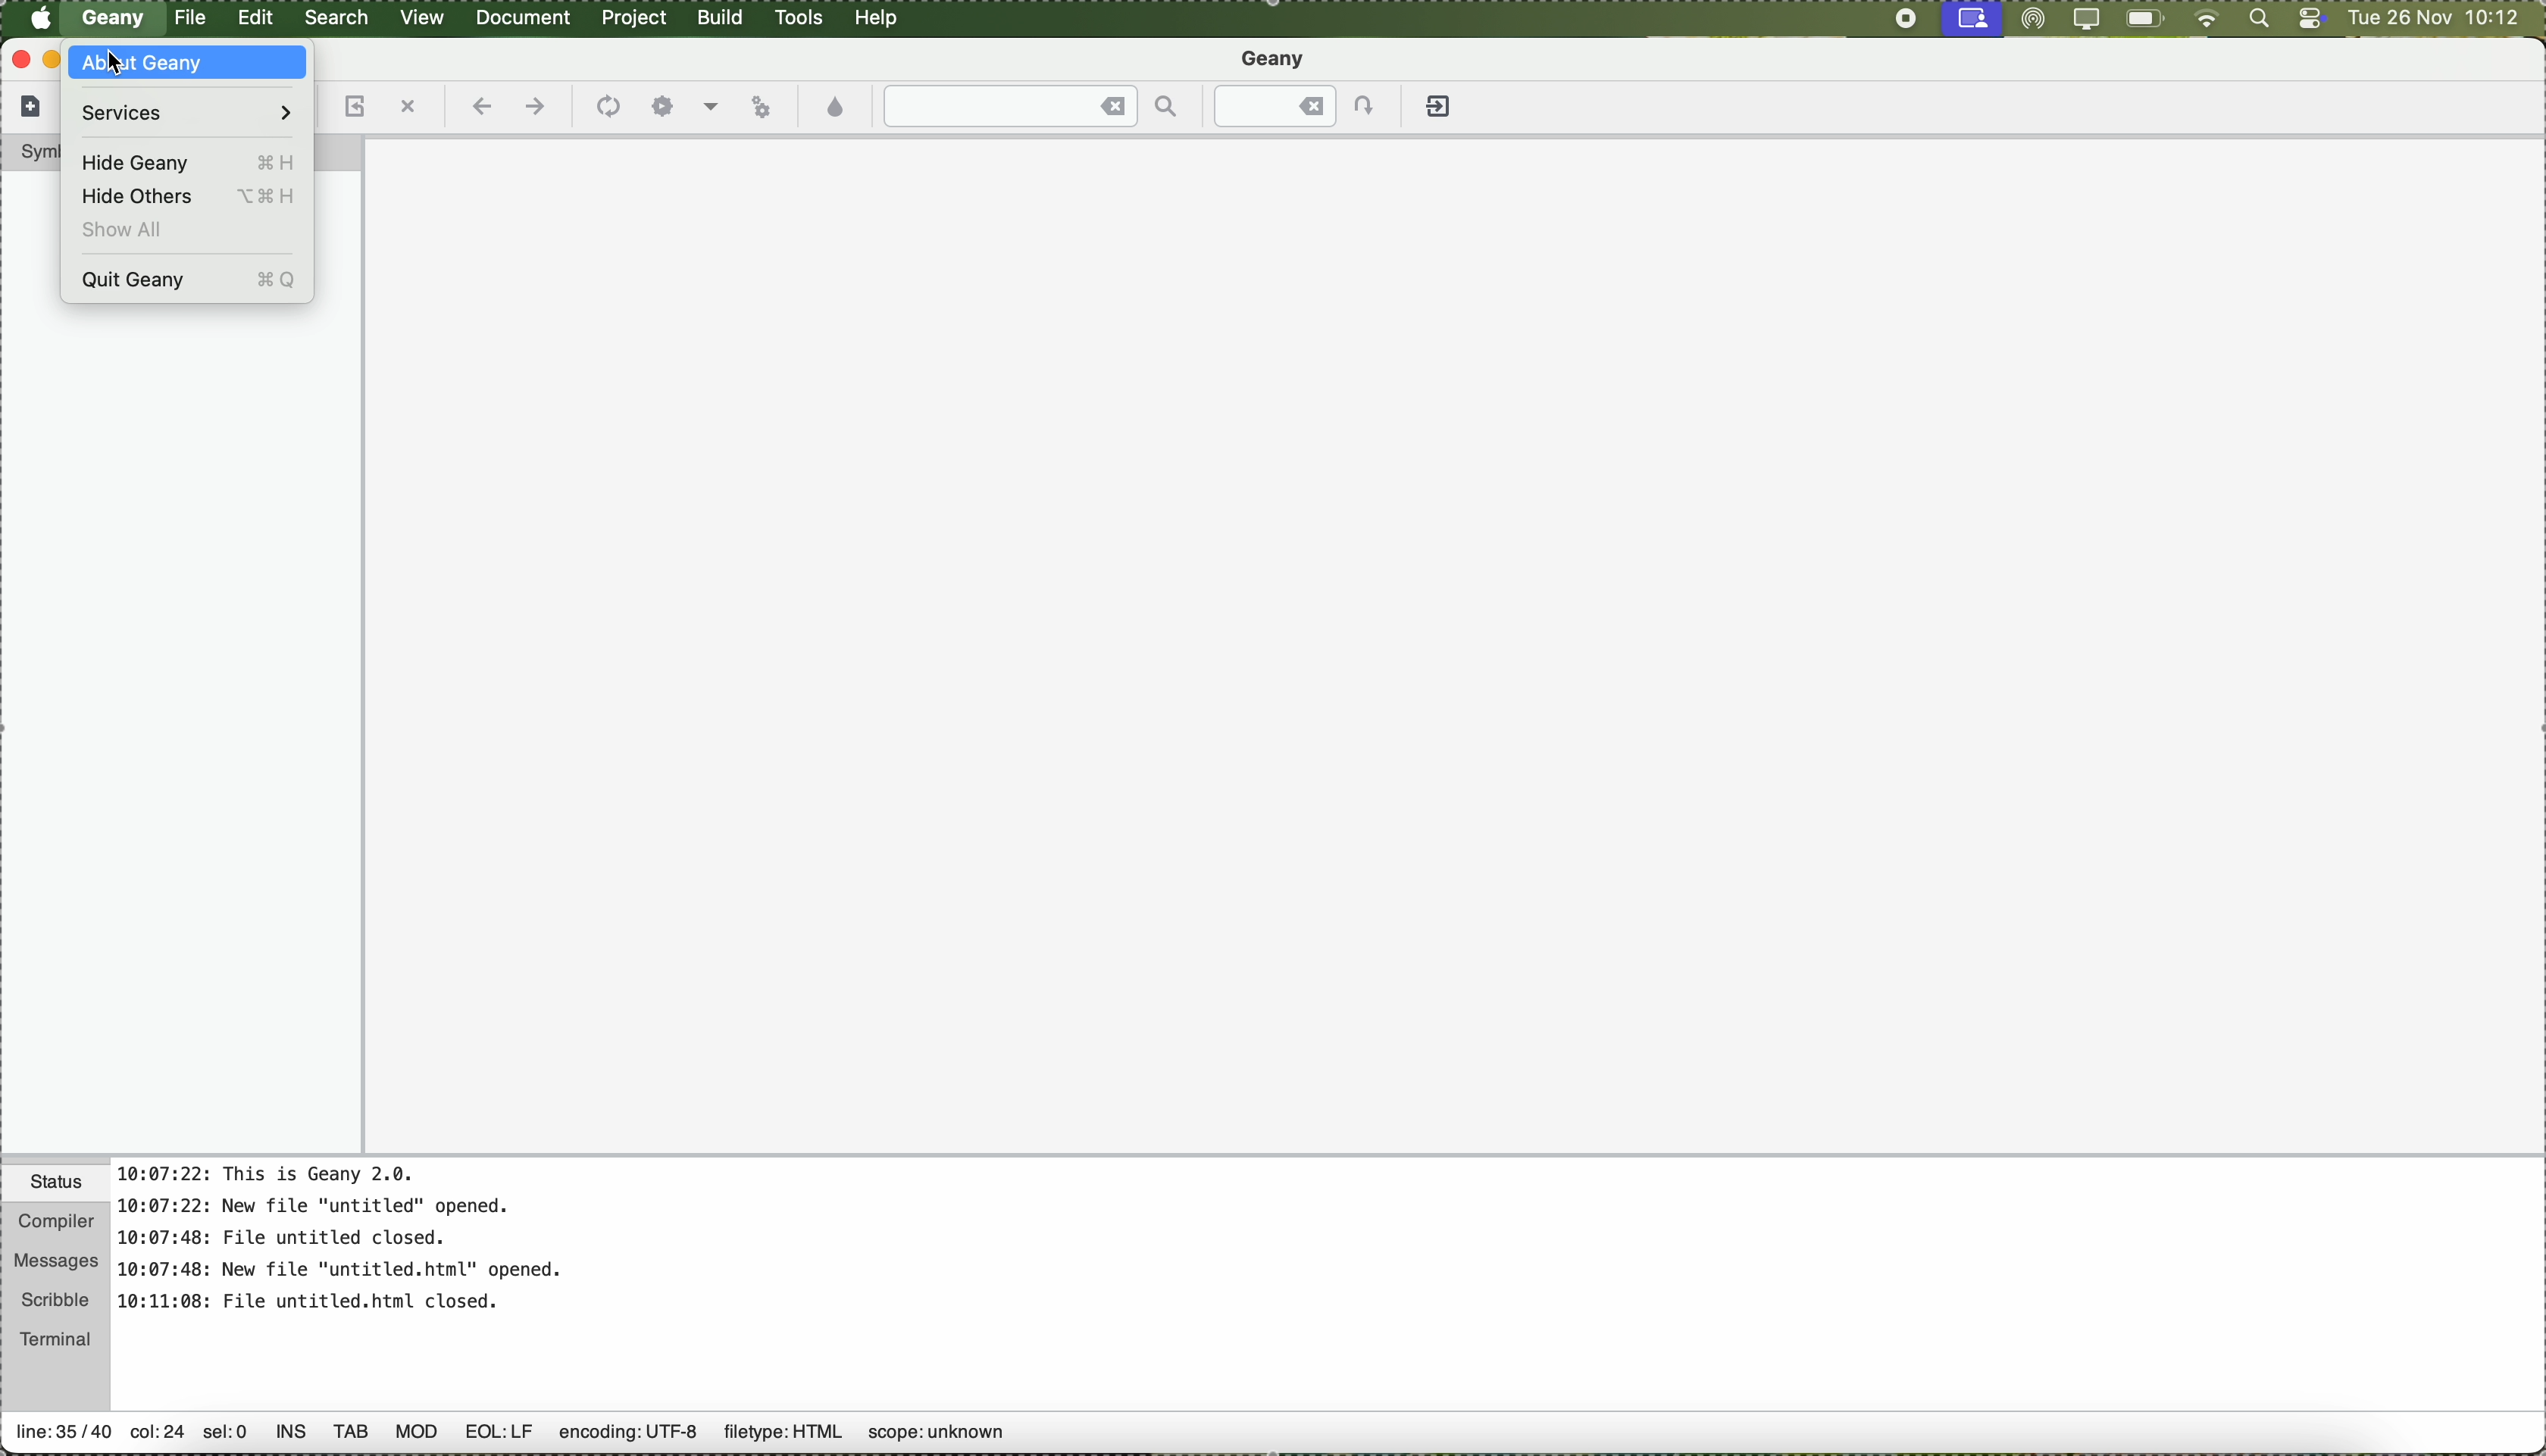 This screenshot has width=2546, height=1456. I want to click on reload the current file from disk, so click(357, 106).